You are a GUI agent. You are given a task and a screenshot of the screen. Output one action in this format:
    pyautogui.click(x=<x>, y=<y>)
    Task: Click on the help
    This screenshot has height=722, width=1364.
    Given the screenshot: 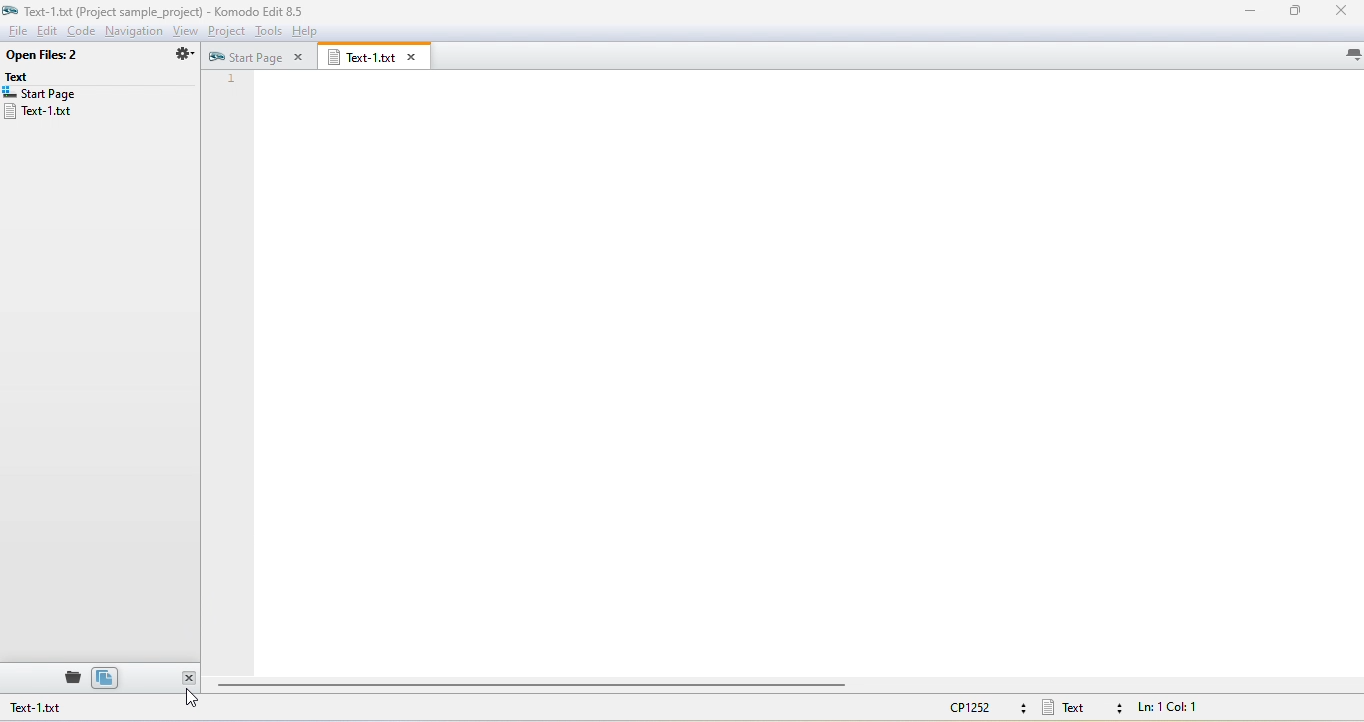 What is the action you would take?
    pyautogui.click(x=303, y=31)
    